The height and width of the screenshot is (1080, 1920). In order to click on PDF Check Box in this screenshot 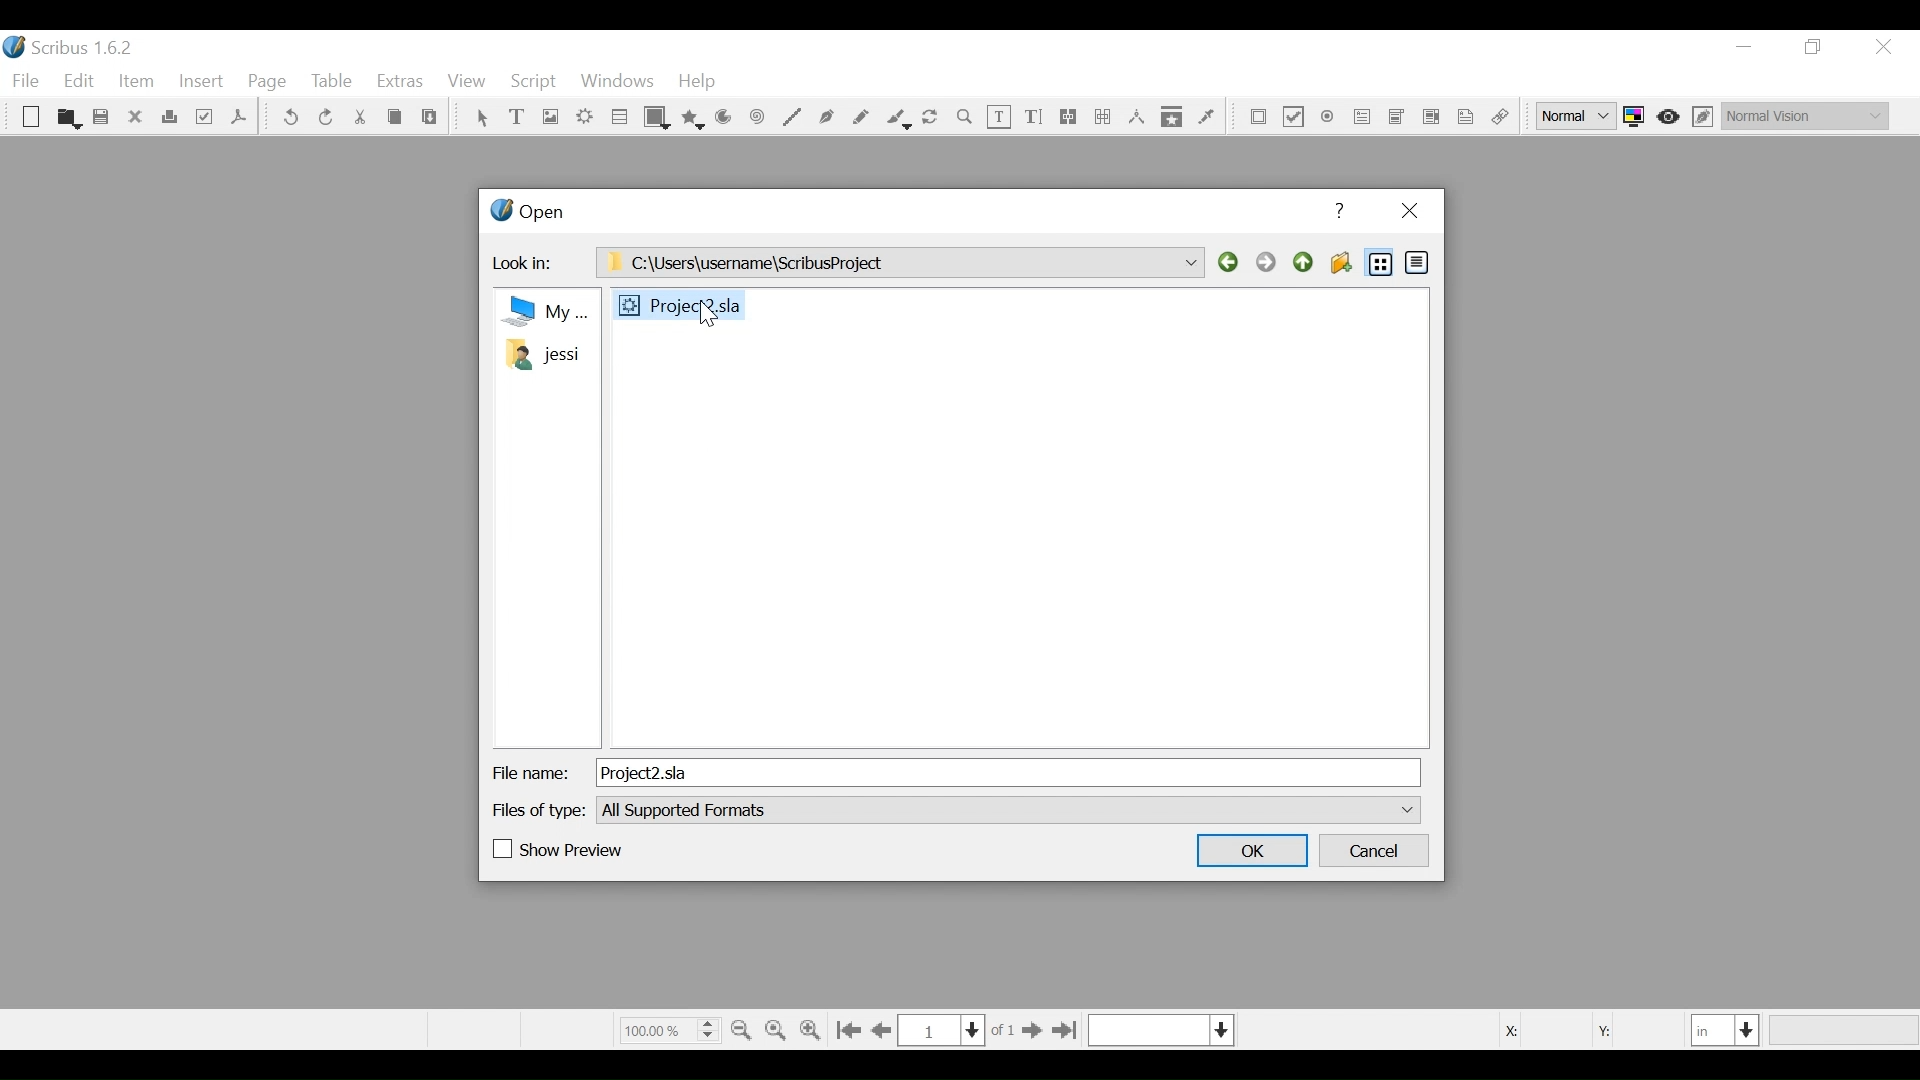, I will do `click(1294, 119)`.